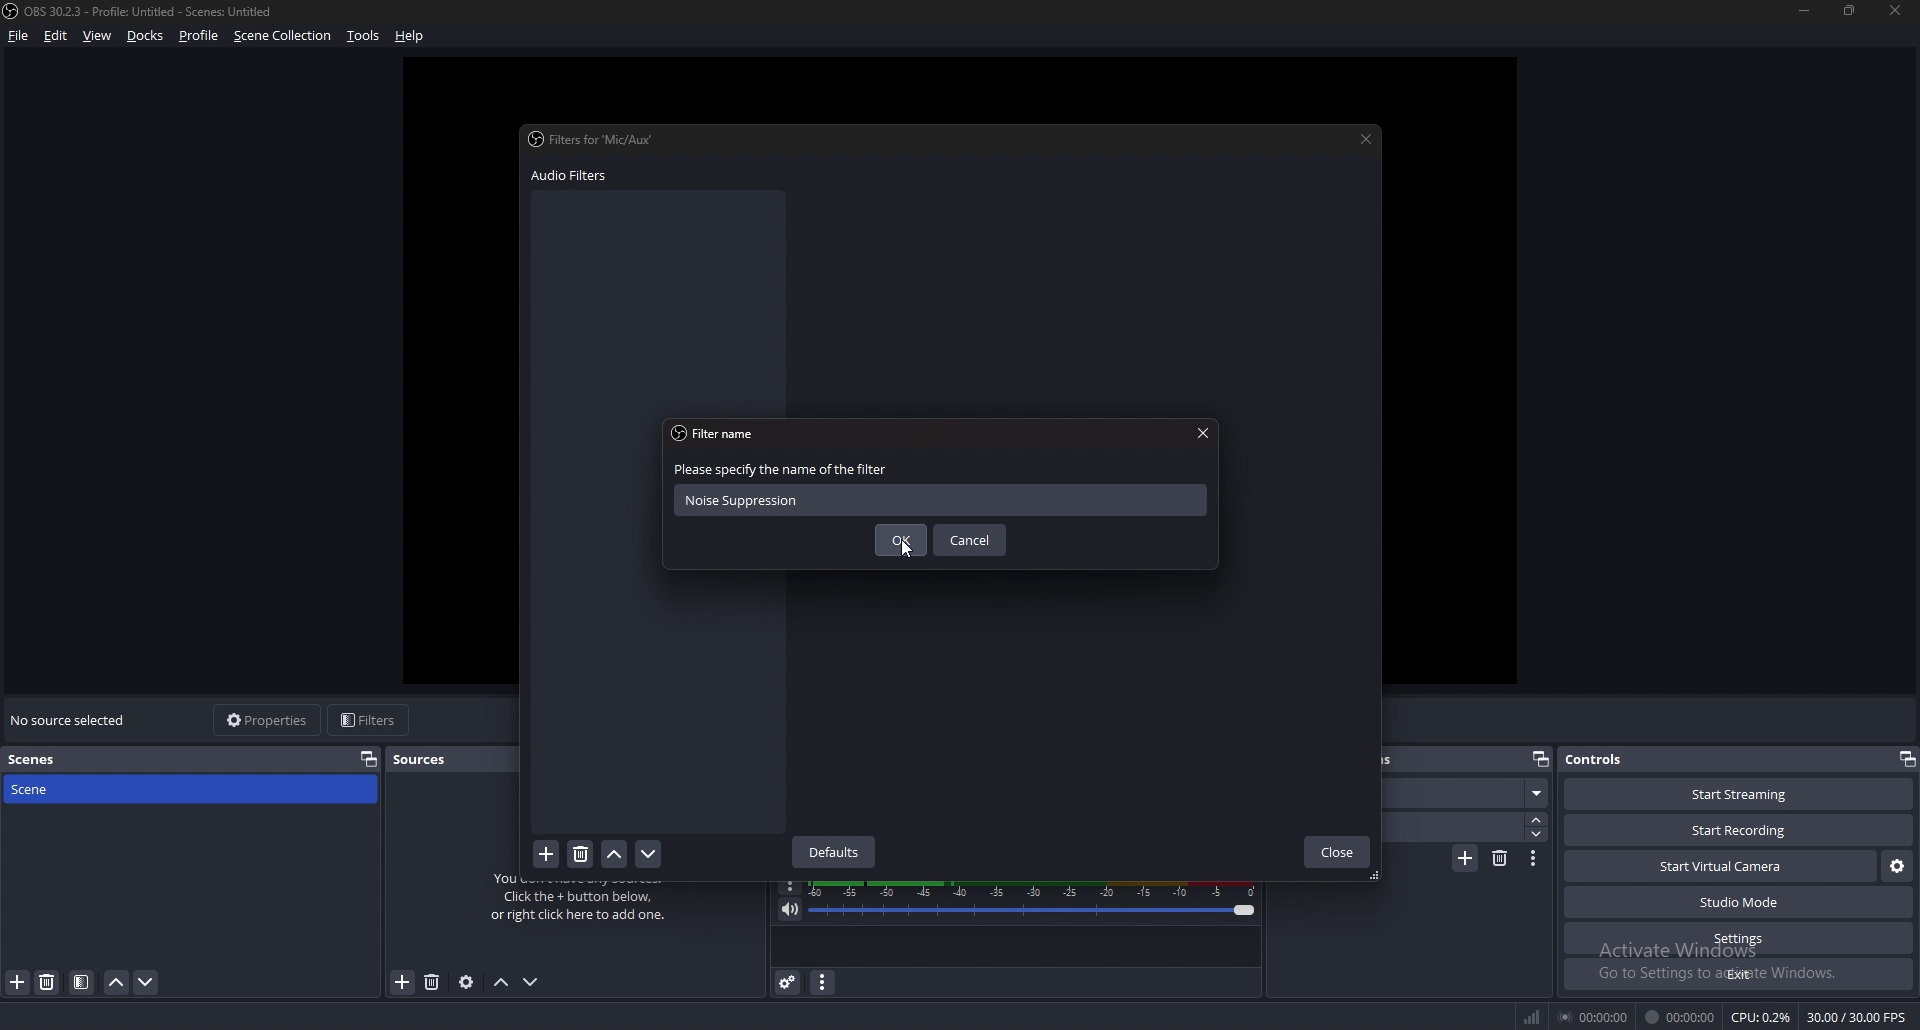  I want to click on You don't have any sources.
Click the + button below,
or right click here to add one., so click(587, 906).